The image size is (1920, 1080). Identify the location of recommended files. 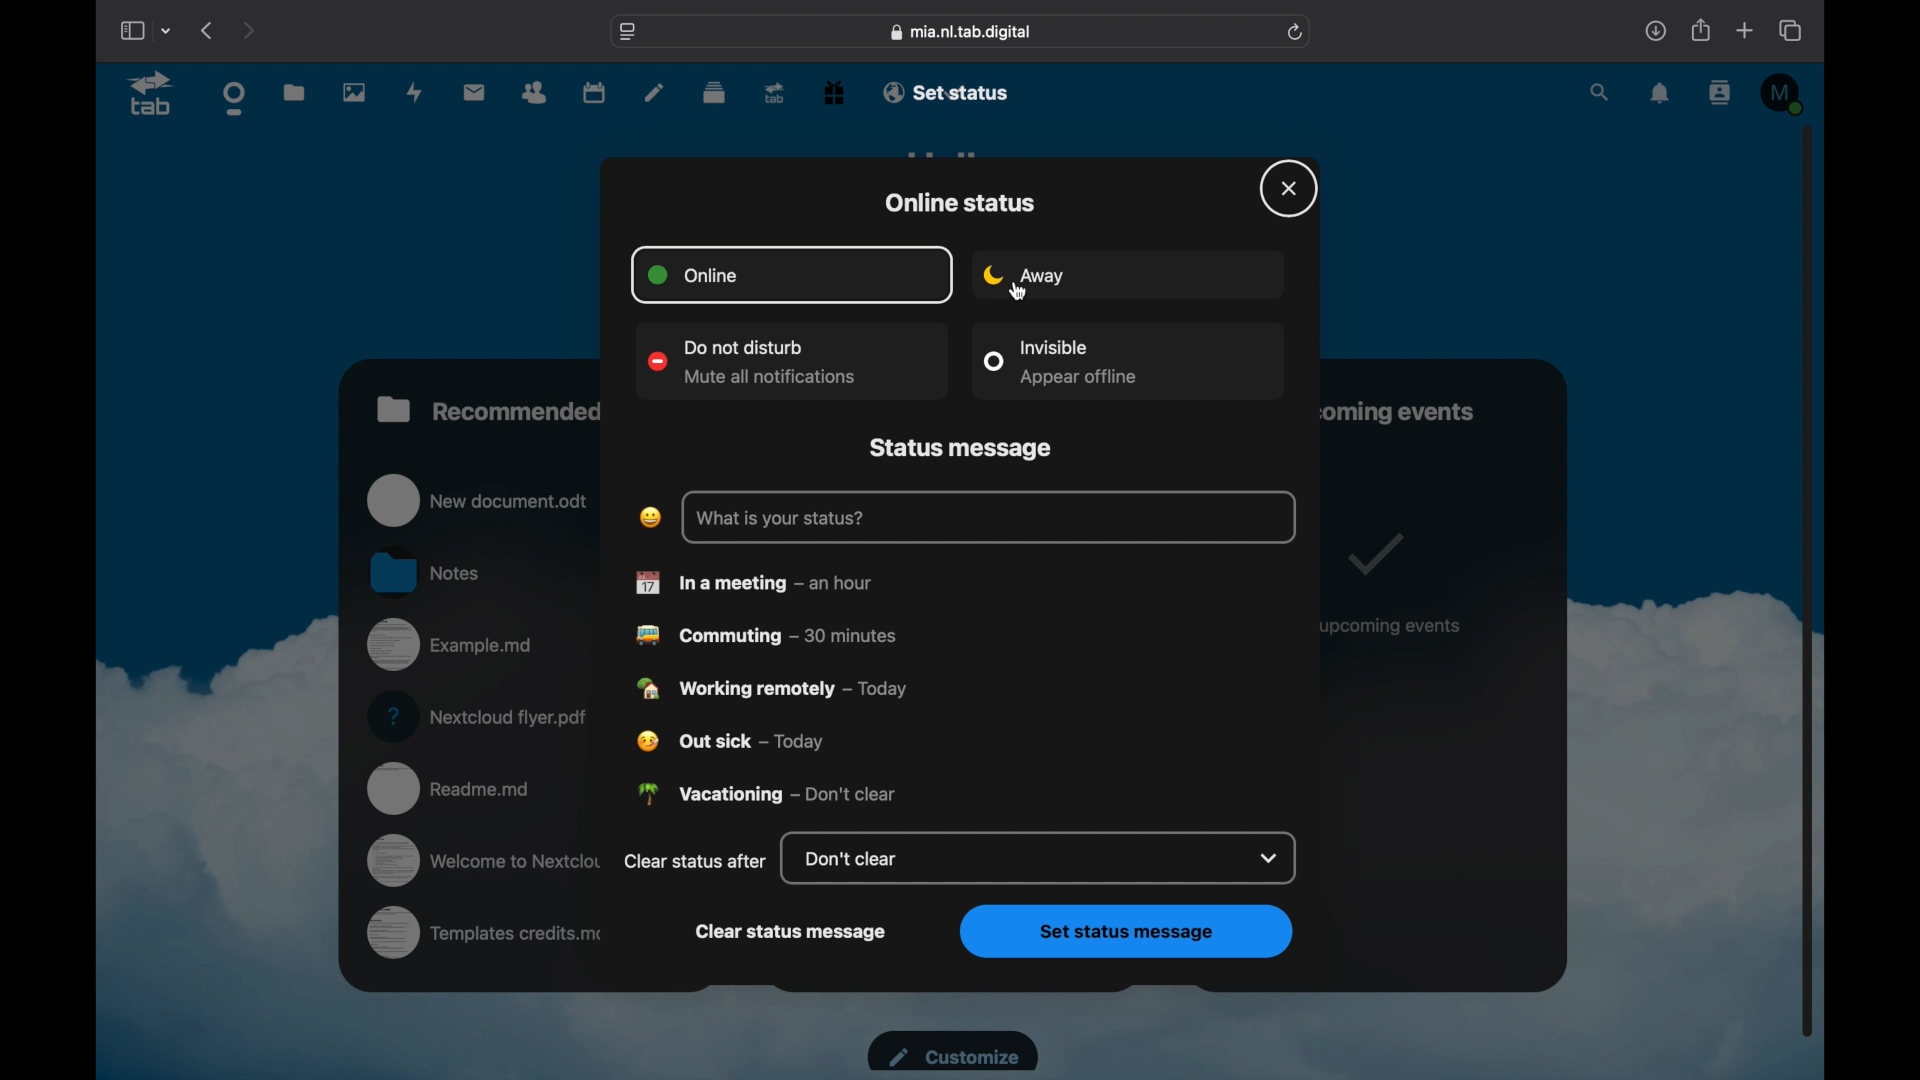
(490, 409).